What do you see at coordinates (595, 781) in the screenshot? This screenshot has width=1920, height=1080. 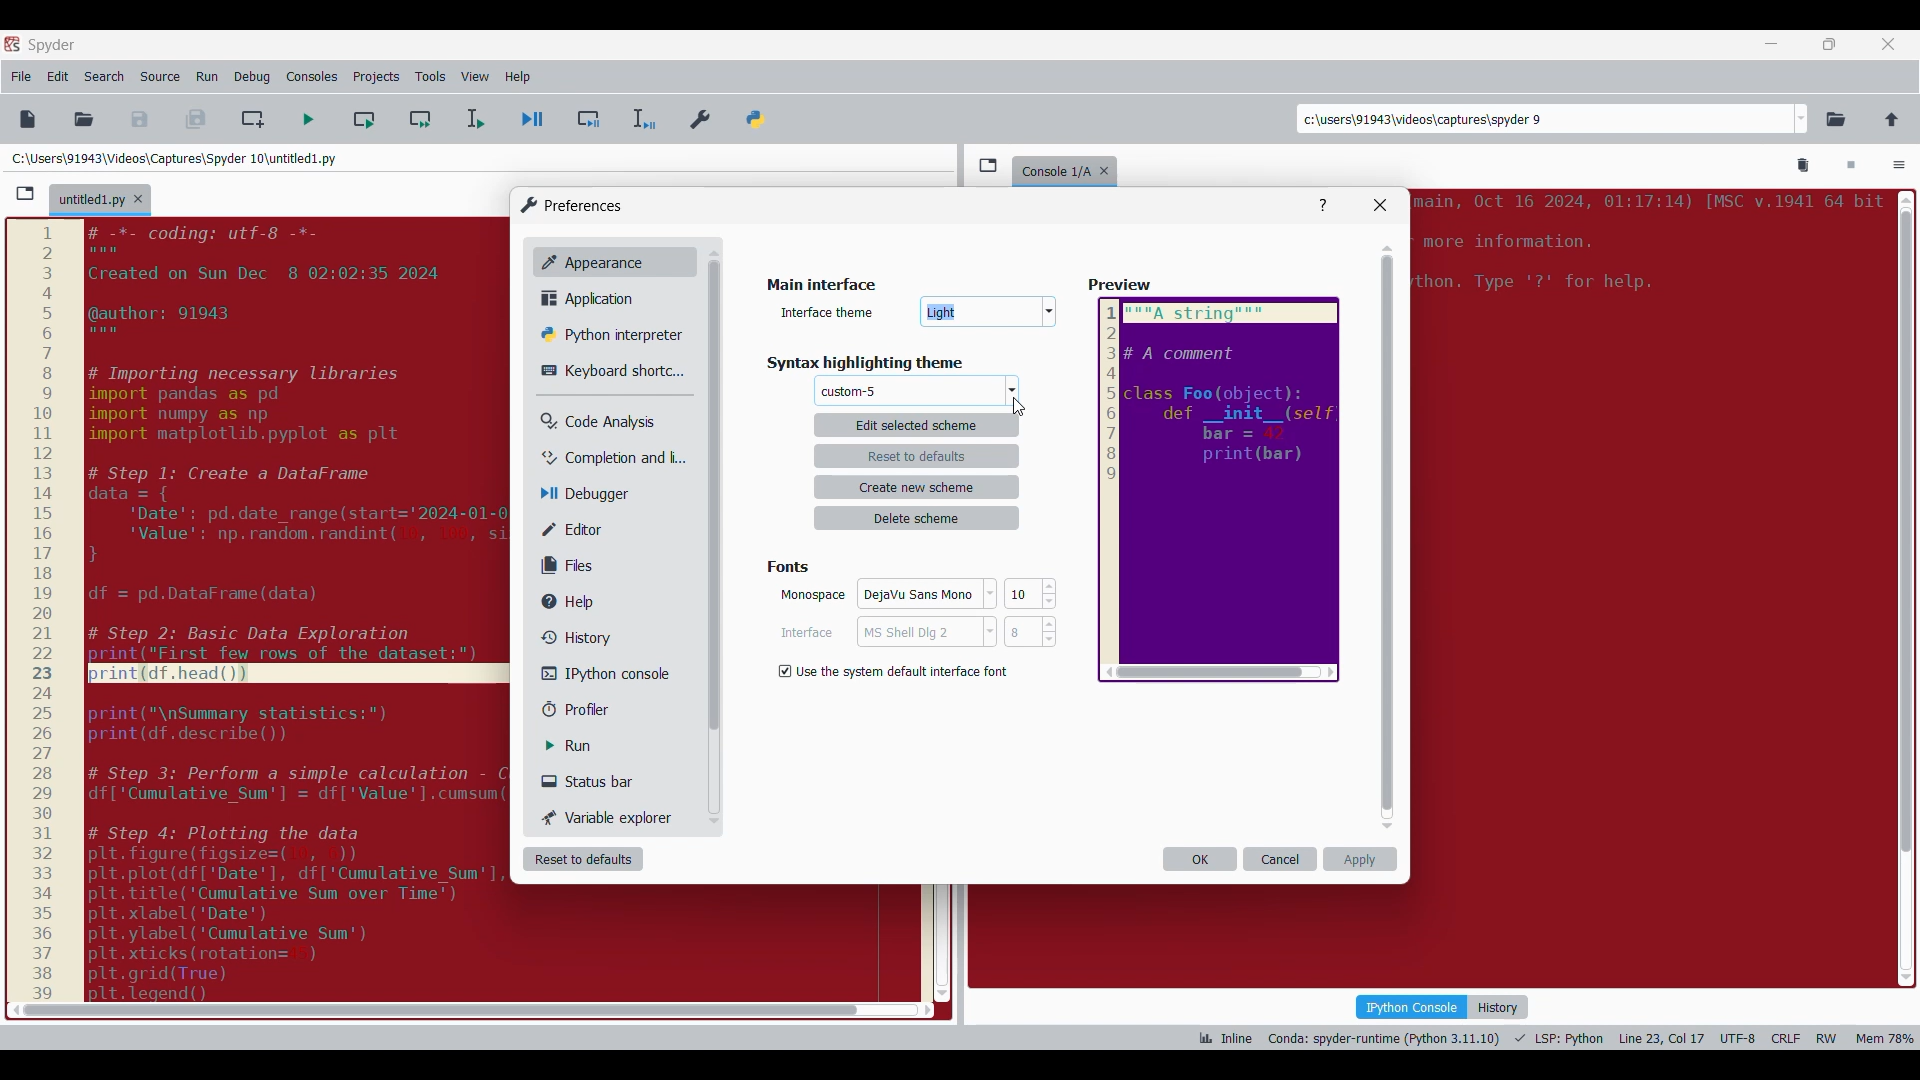 I see `Status bar` at bounding box center [595, 781].